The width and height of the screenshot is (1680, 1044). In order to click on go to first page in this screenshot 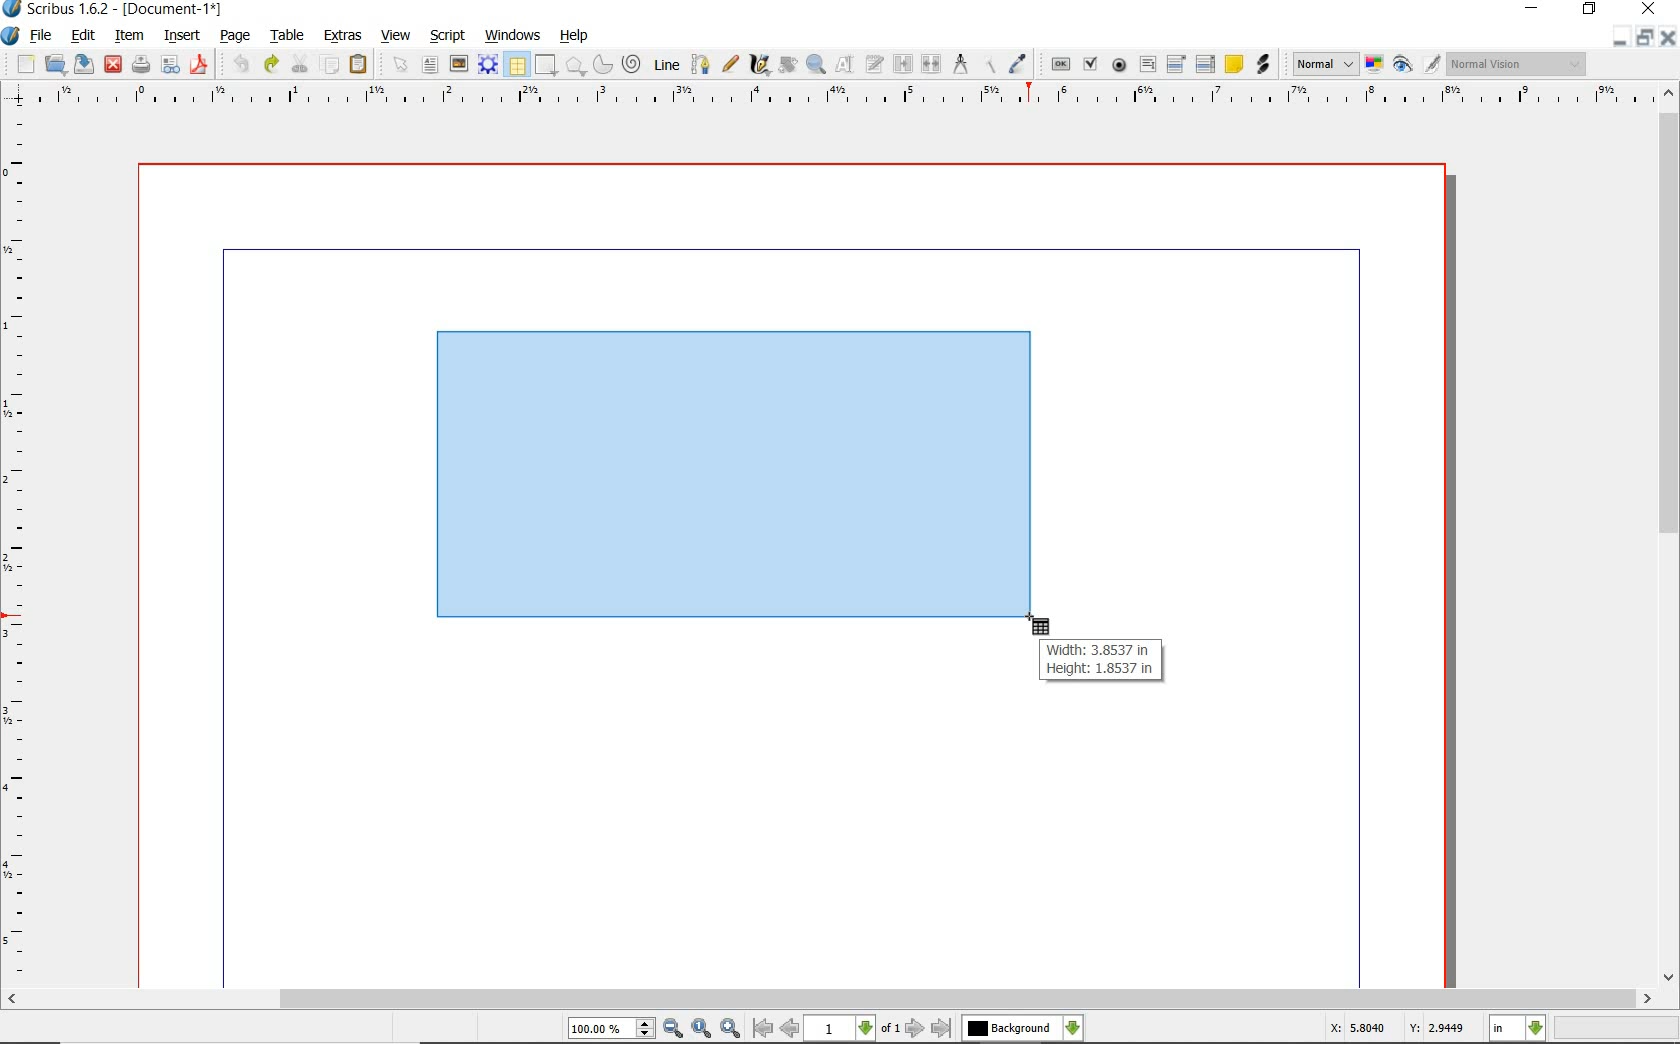, I will do `click(762, 1029)`.